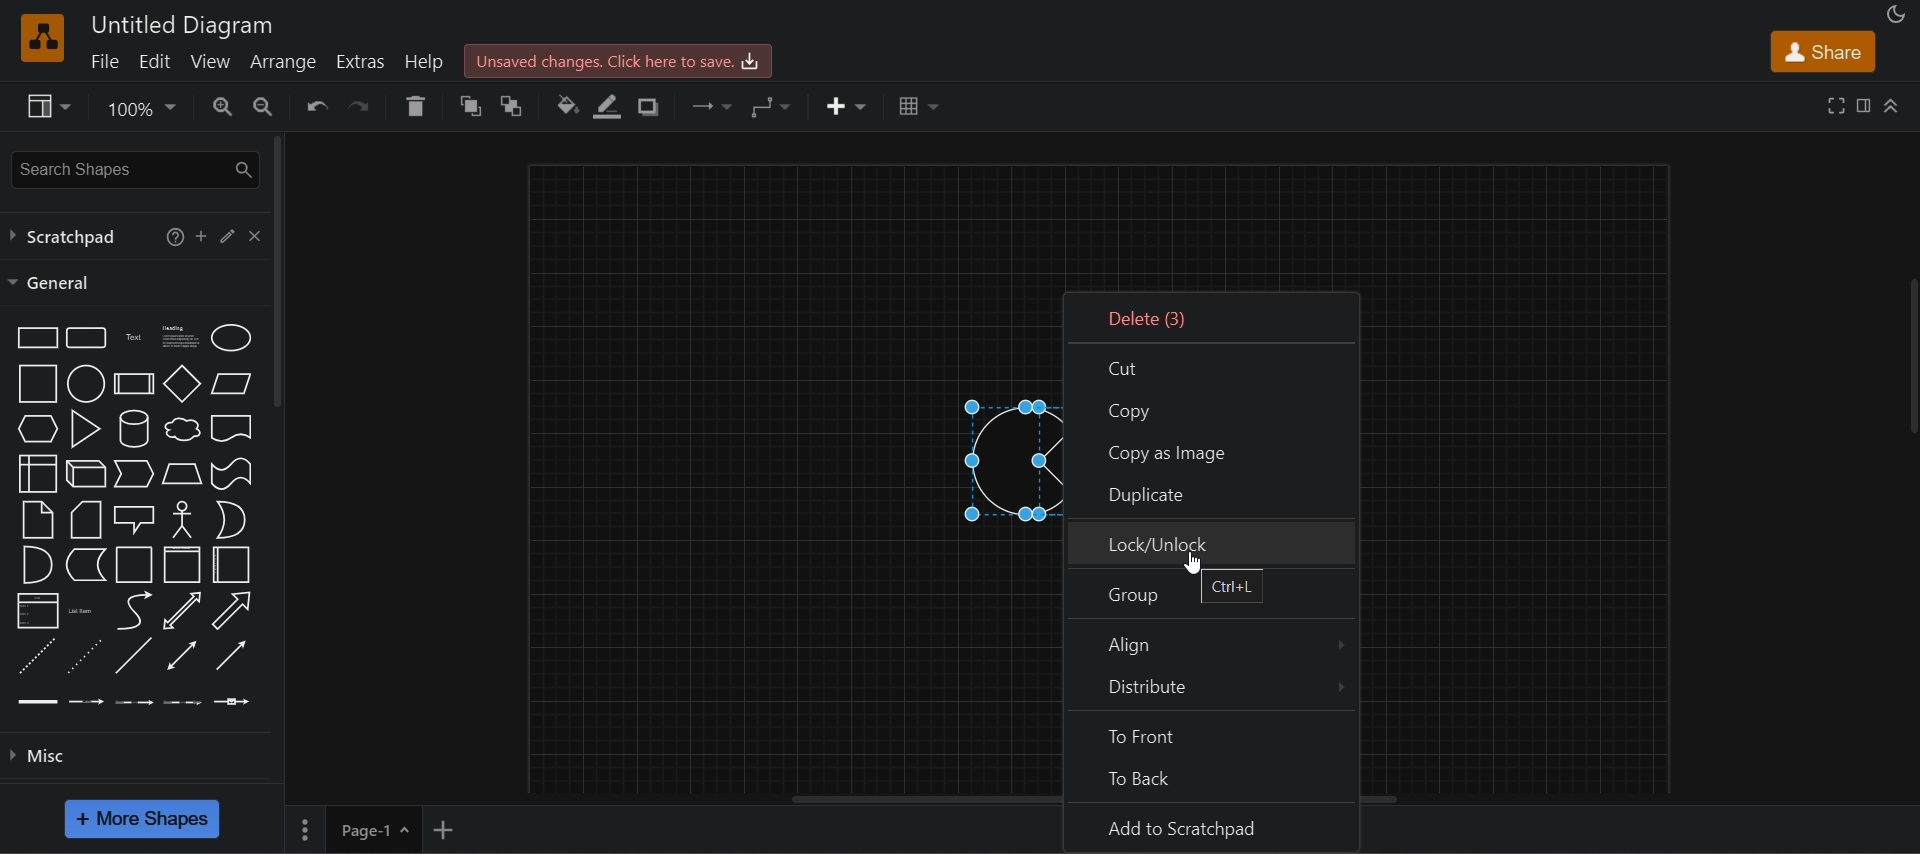 The width and height of the screenshot is (1920, 854). I want to click on lock/unlock, so click(1209, 544).